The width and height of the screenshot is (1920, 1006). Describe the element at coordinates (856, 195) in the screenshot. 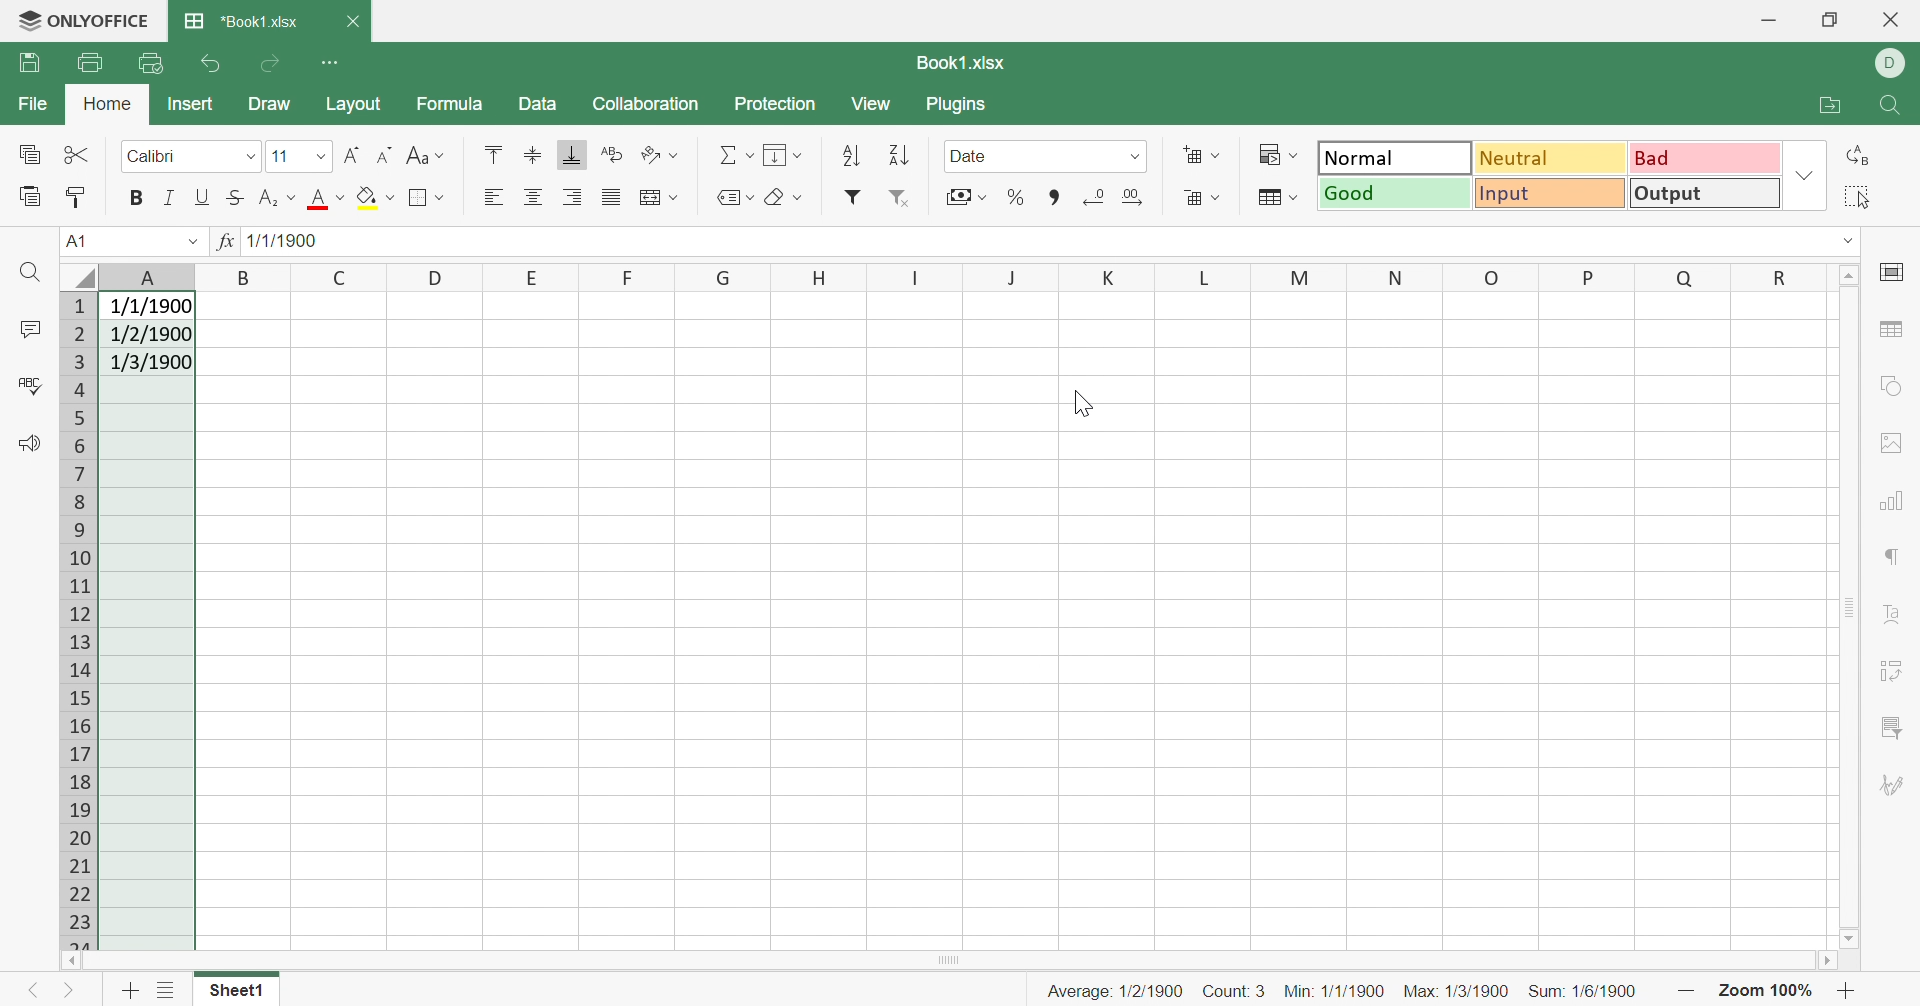

I see `Filter` at that location.